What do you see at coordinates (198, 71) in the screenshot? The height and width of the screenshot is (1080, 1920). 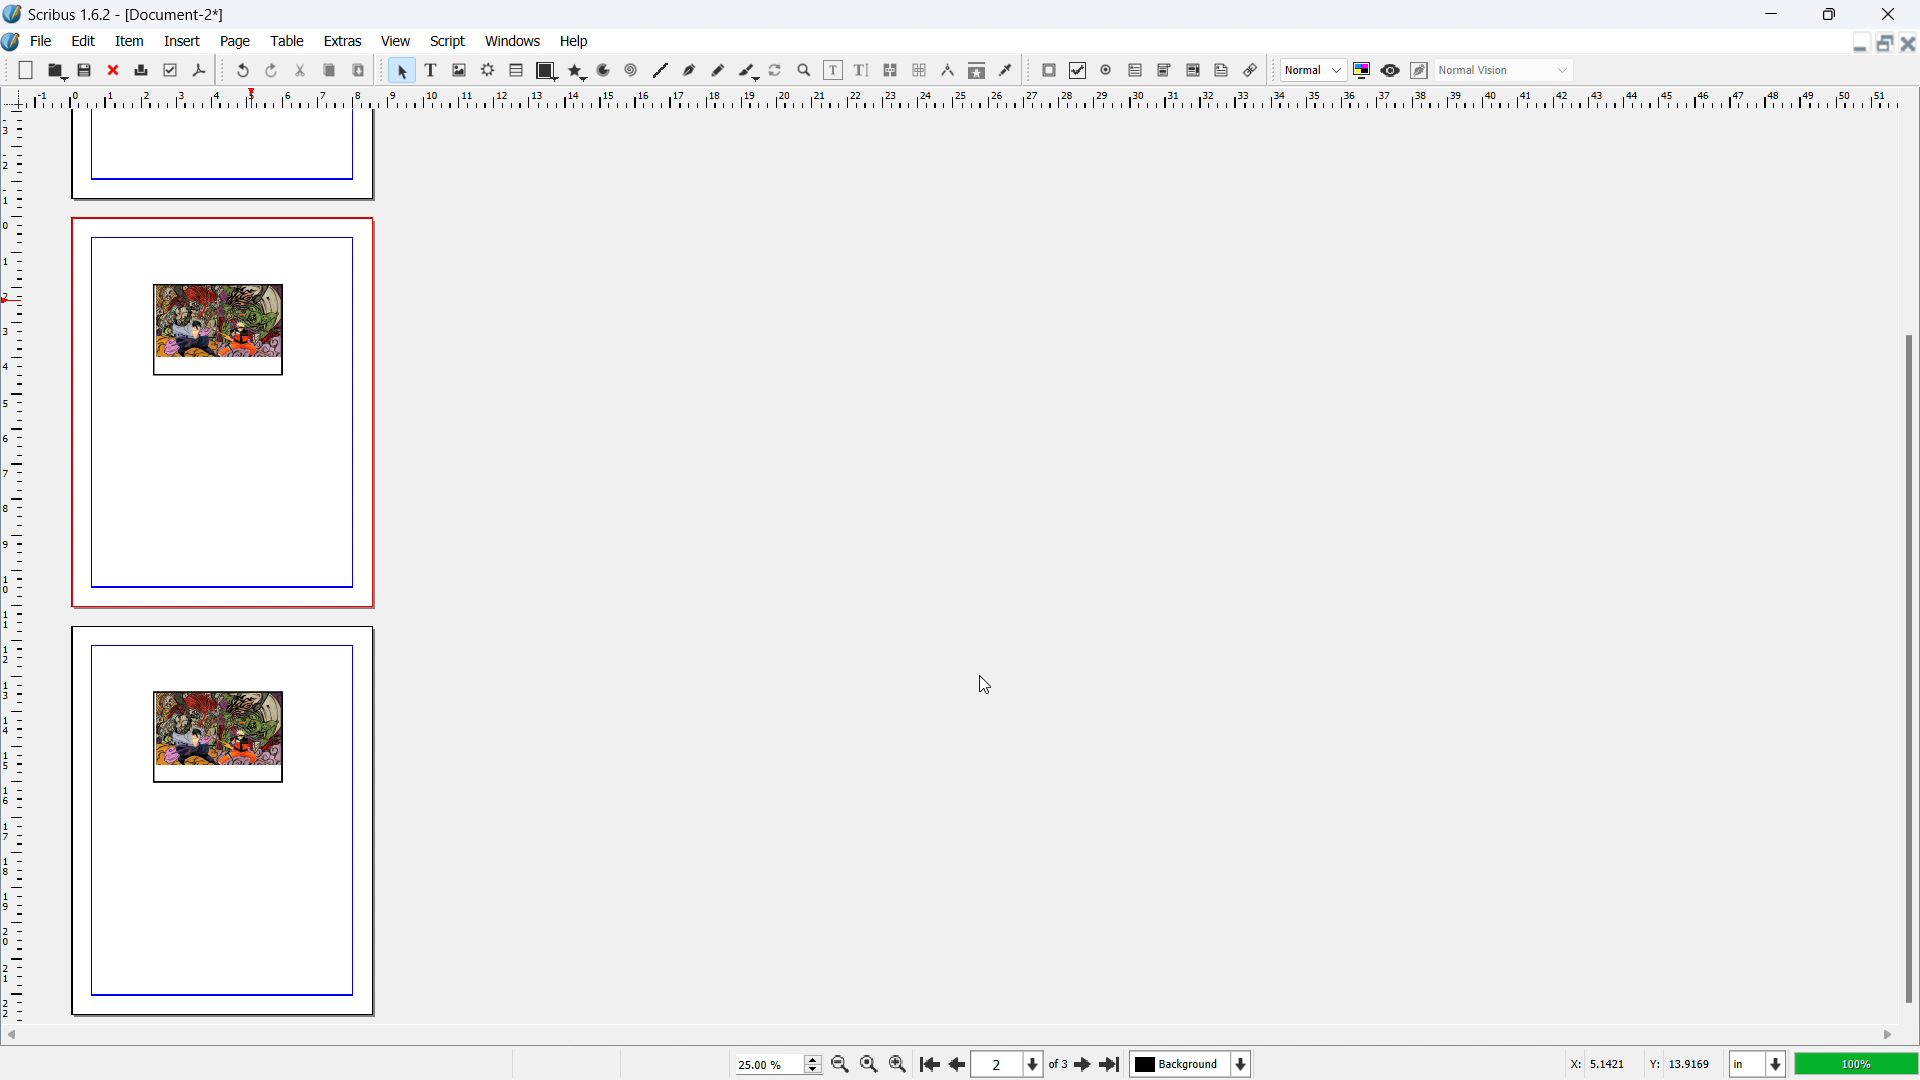 I see `save as pdf` at bounding box center [198, 71].